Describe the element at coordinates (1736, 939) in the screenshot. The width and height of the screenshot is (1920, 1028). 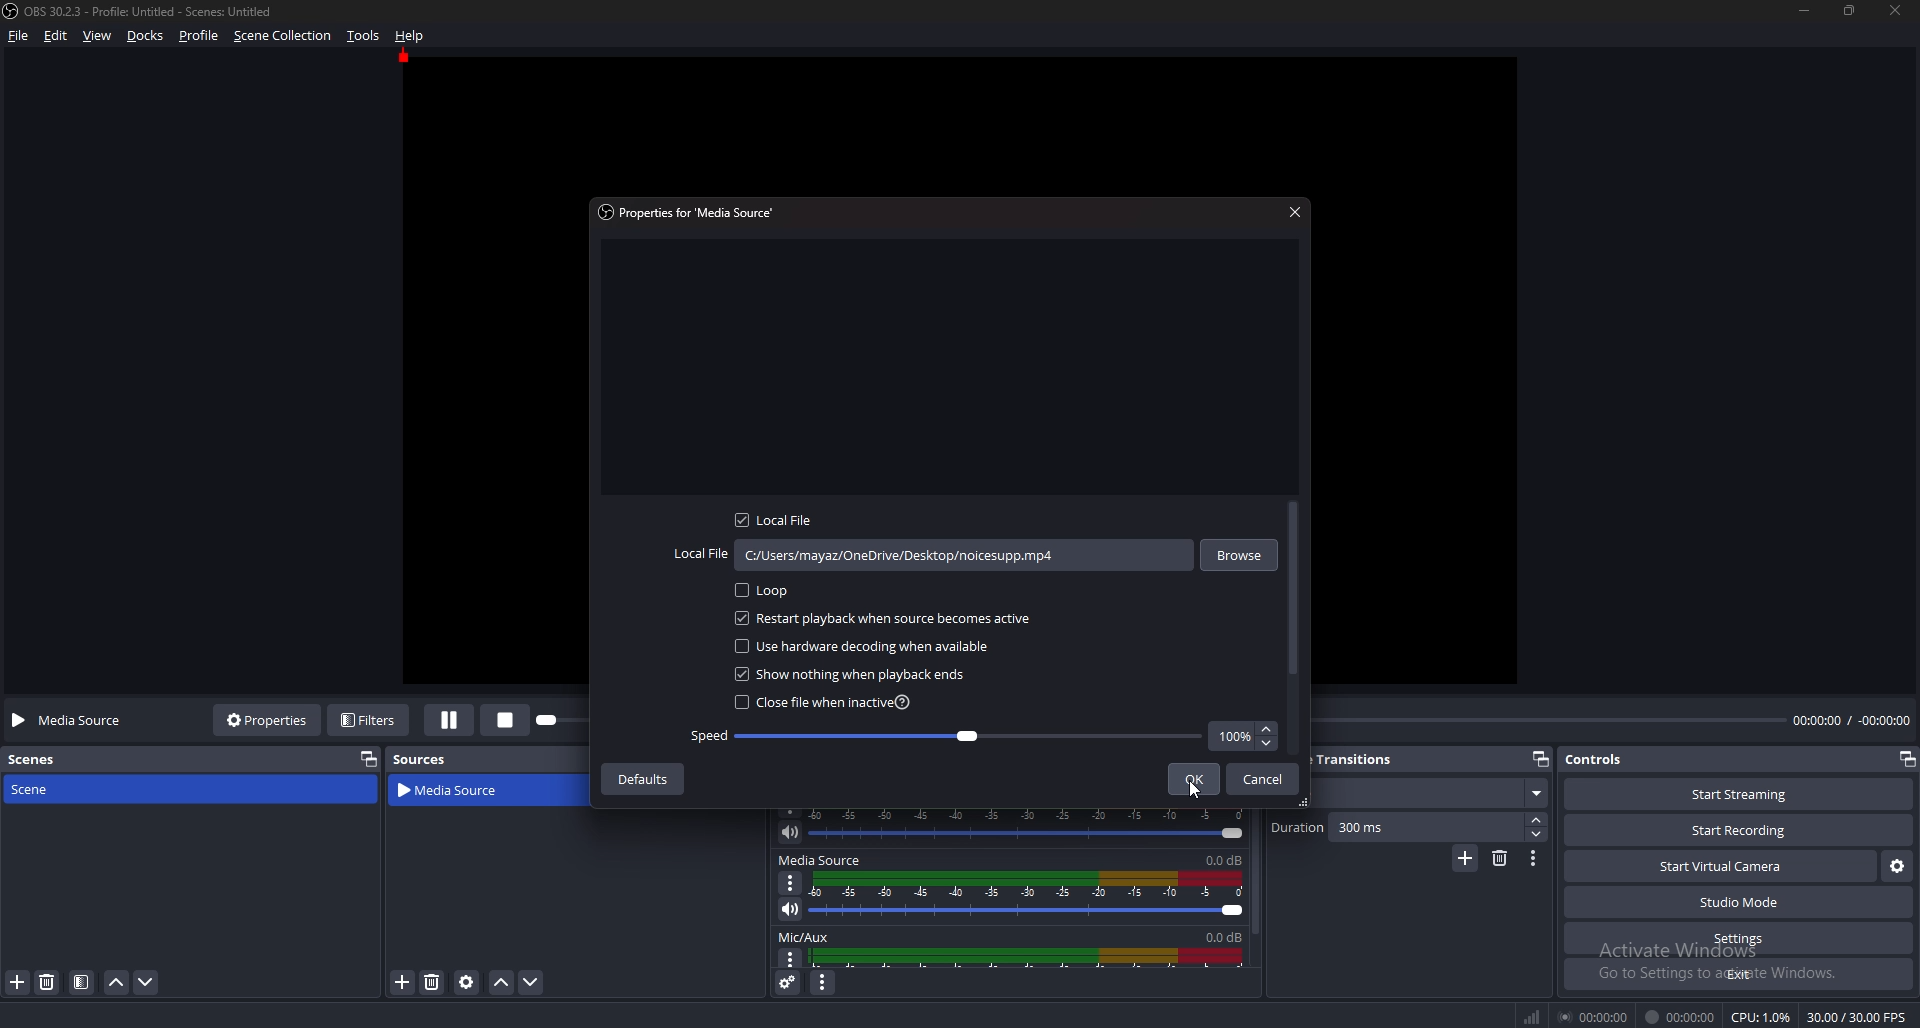
I see `settings` at that location.